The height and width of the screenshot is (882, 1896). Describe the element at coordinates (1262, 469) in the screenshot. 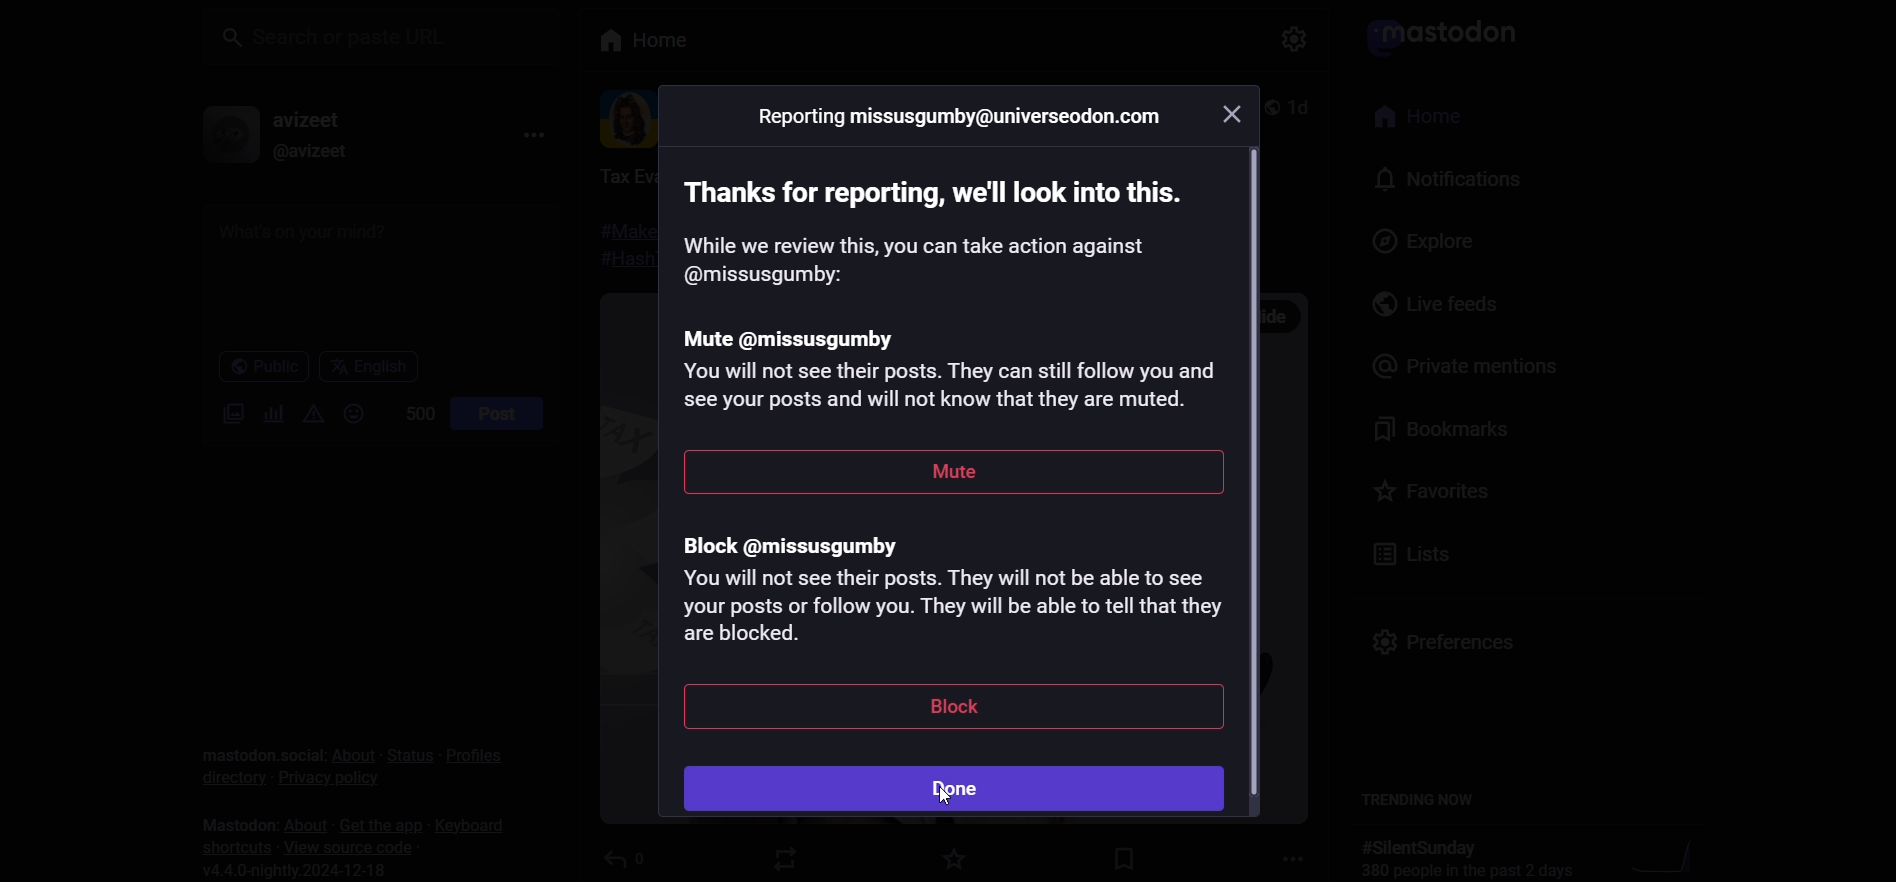

I see `scroll bar` at that location.